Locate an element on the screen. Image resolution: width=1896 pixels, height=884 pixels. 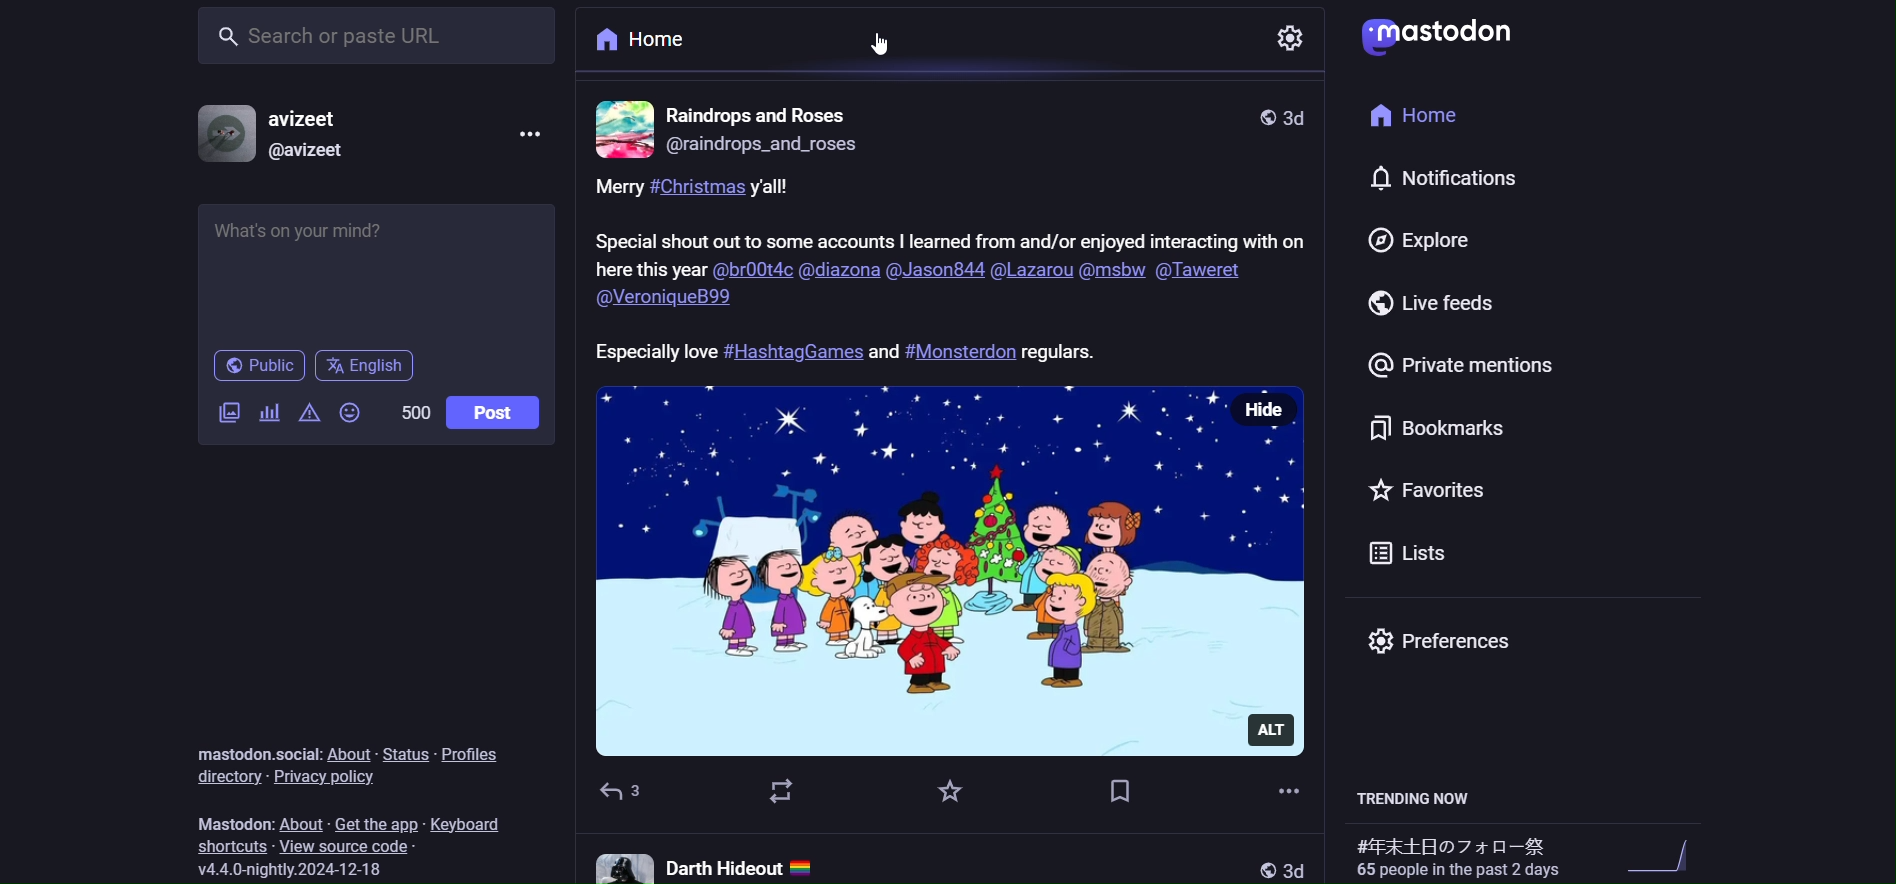
favorite is located at coordinates (948, 791).